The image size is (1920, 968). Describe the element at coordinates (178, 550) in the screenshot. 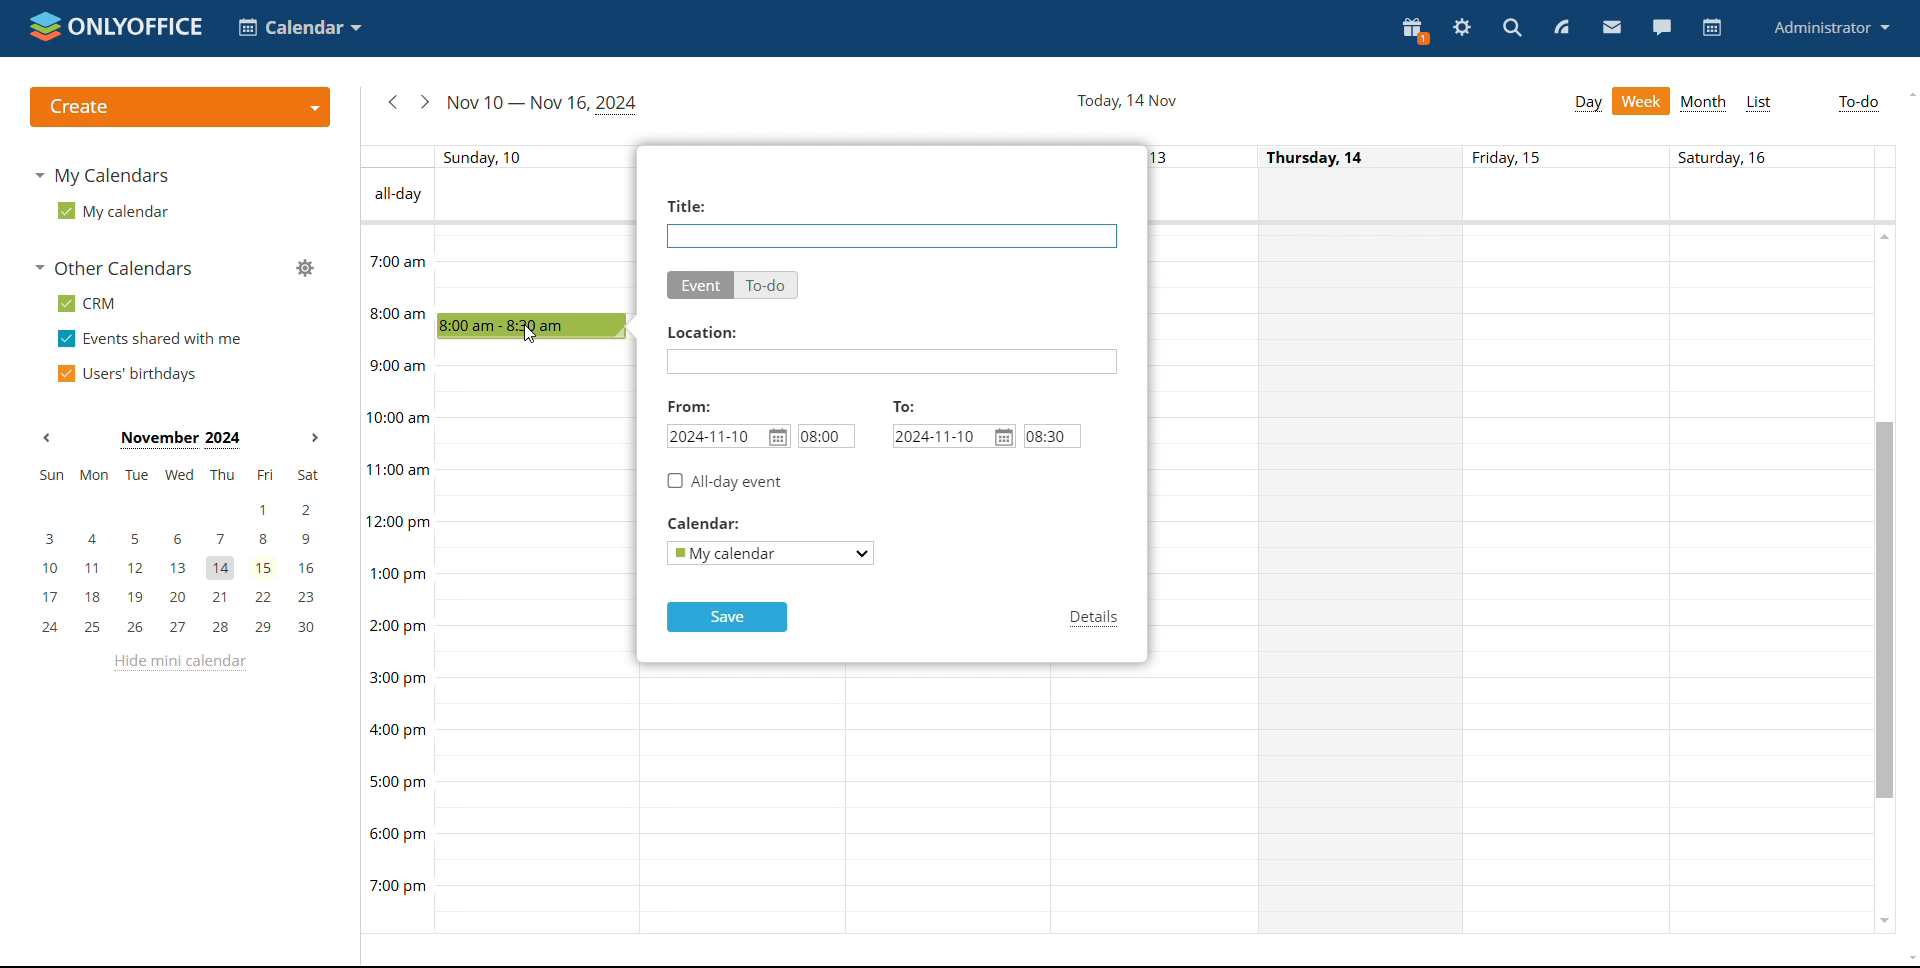

I see `mini calendar` at that location.